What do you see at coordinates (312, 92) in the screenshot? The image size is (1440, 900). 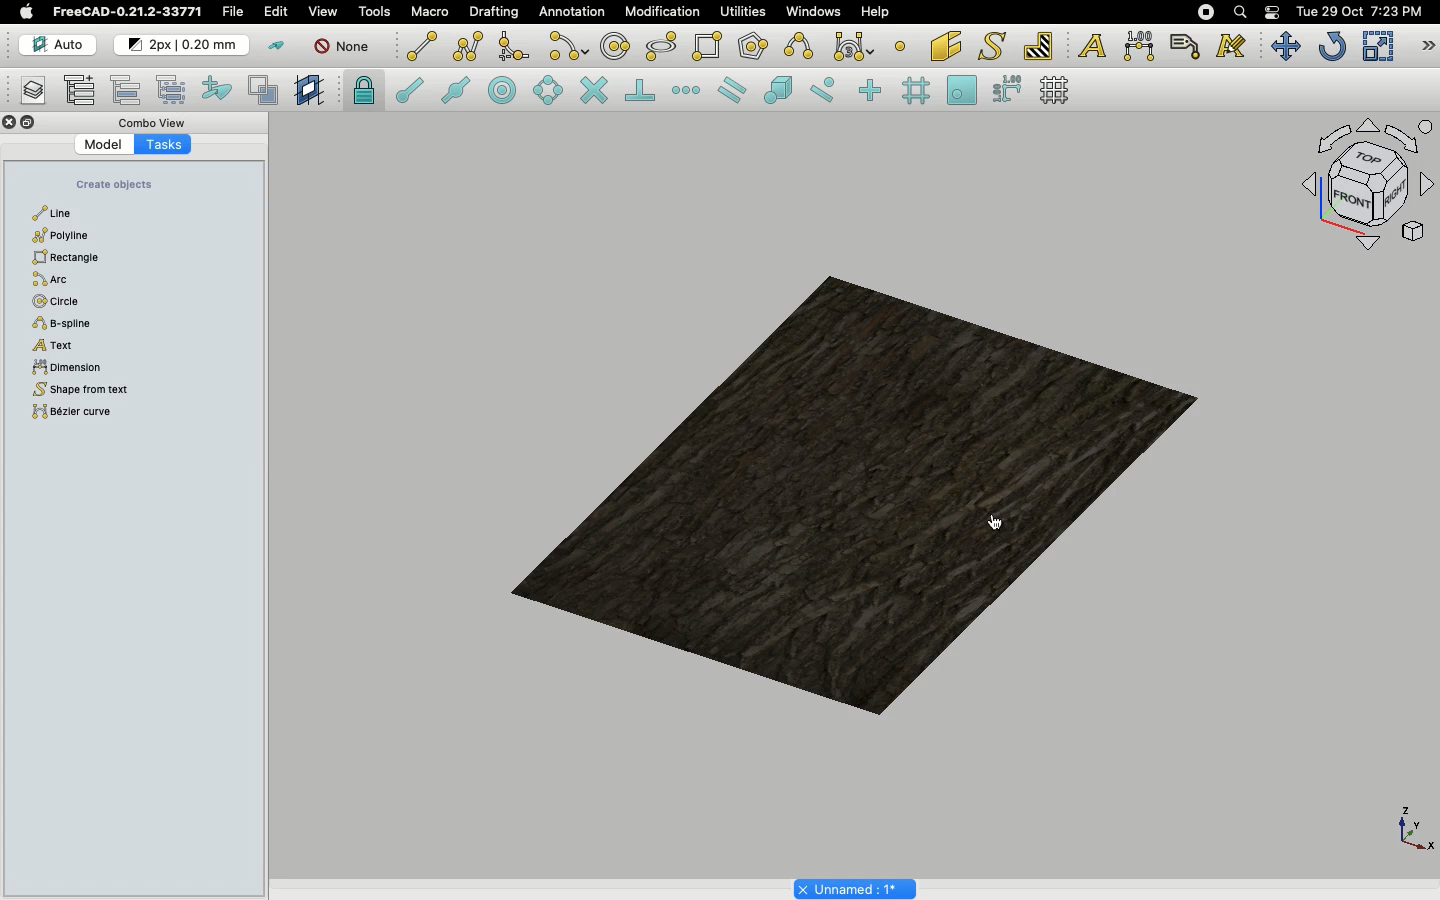 I see `Create working plane proxy` at bounding box center [312, 92].